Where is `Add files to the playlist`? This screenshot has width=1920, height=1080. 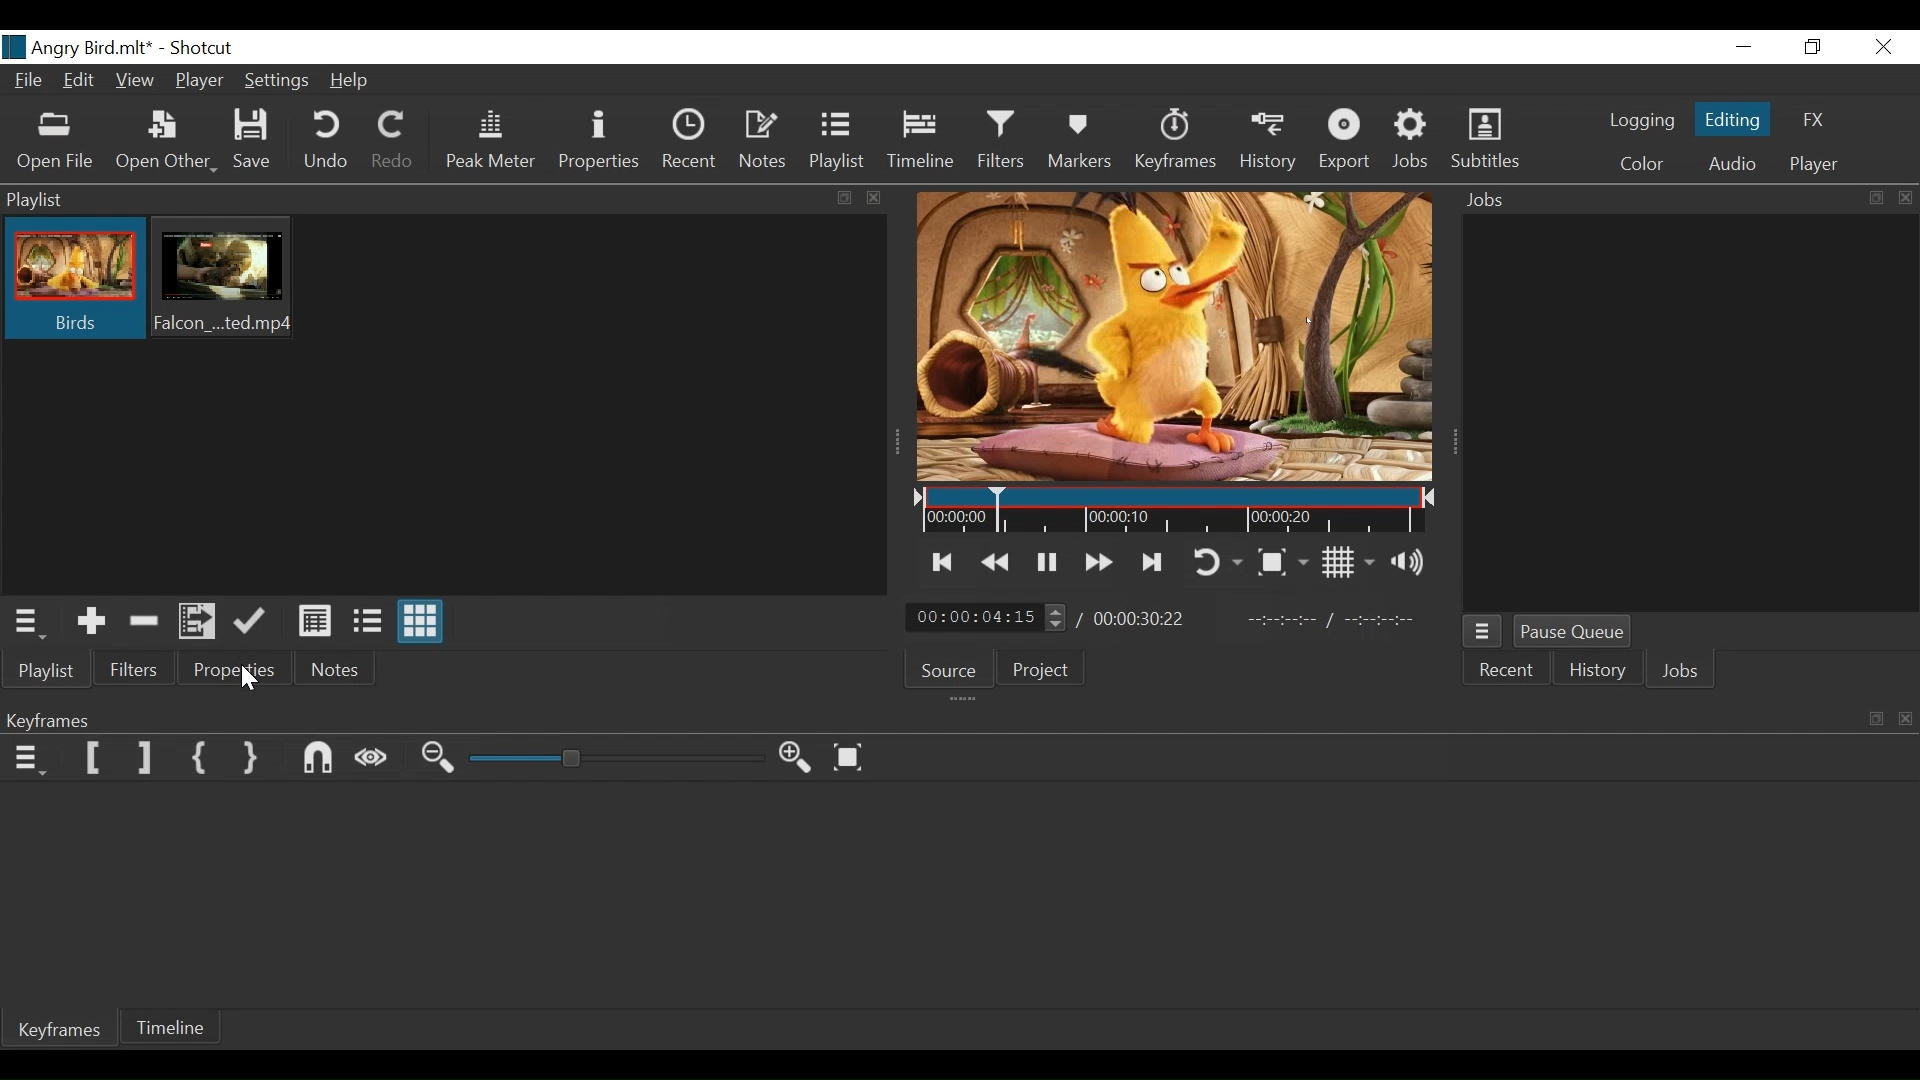
Add files to the playlist is located at coordinates (199, 623).